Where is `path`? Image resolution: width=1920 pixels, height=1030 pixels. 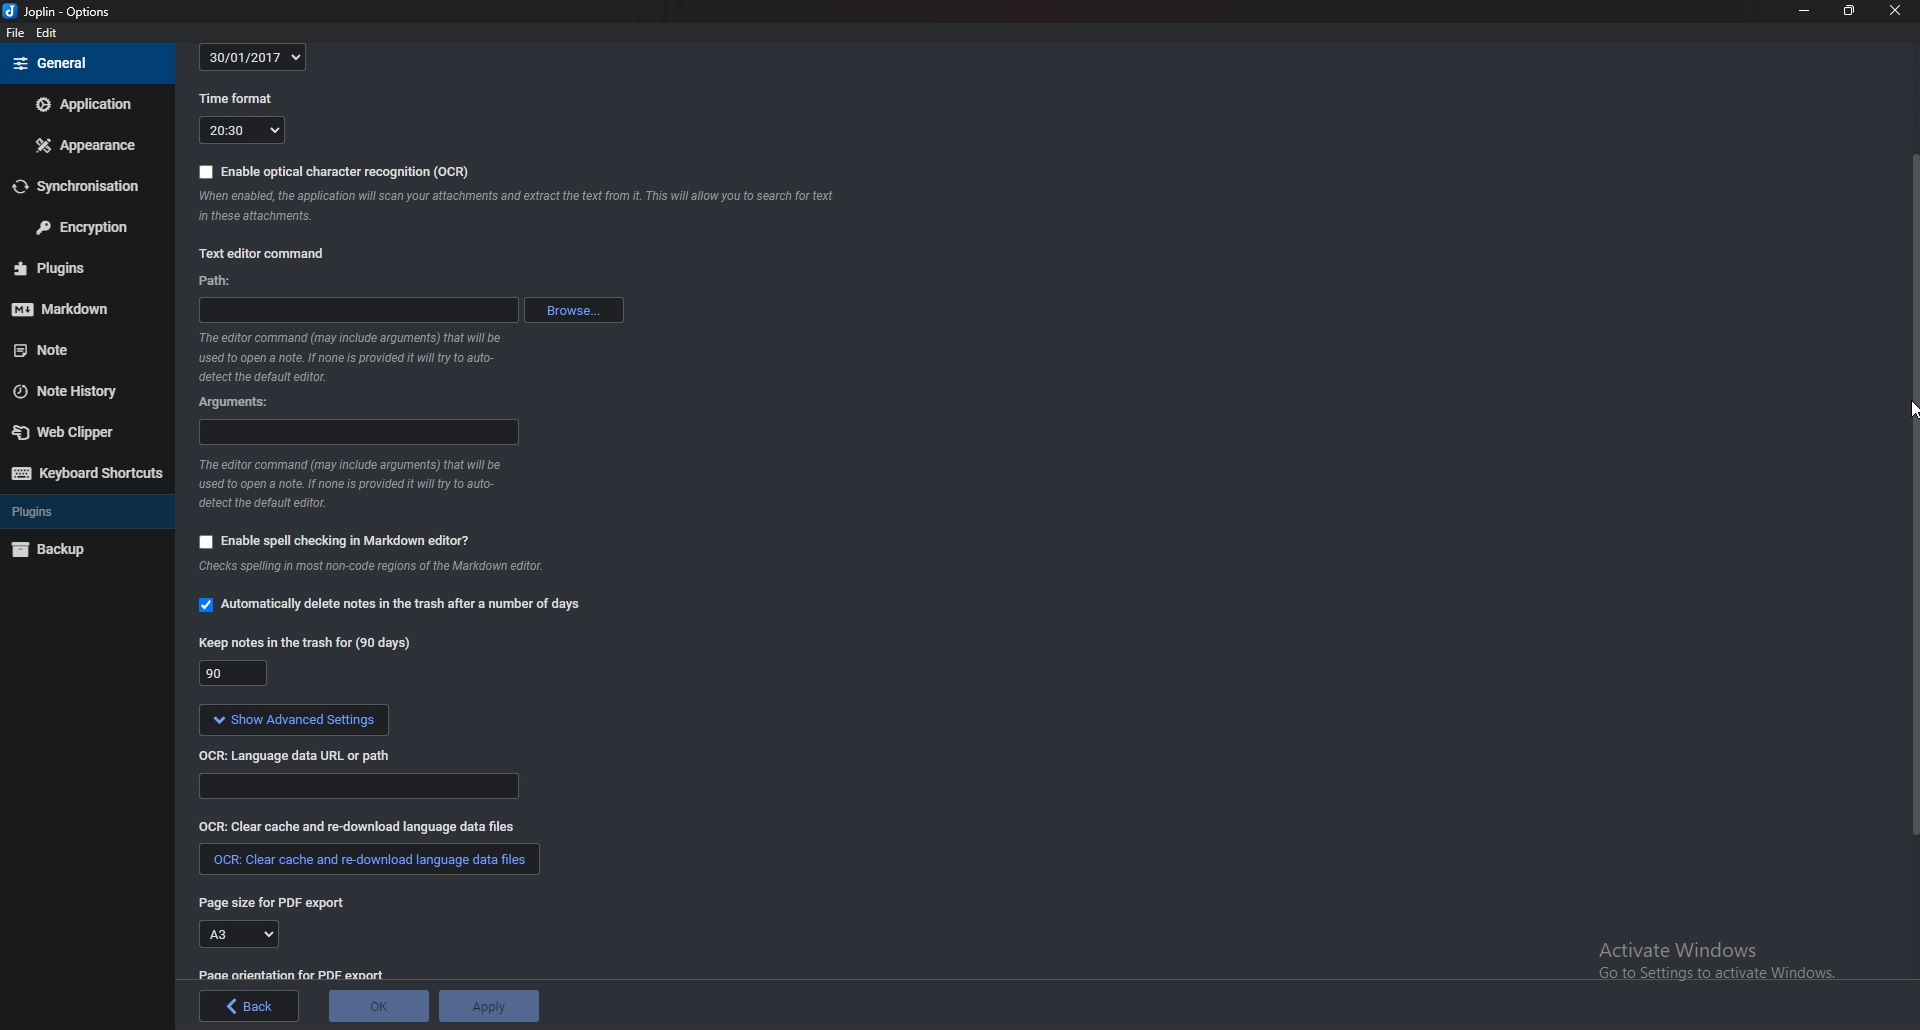
path is located at coordinates (217, 280).